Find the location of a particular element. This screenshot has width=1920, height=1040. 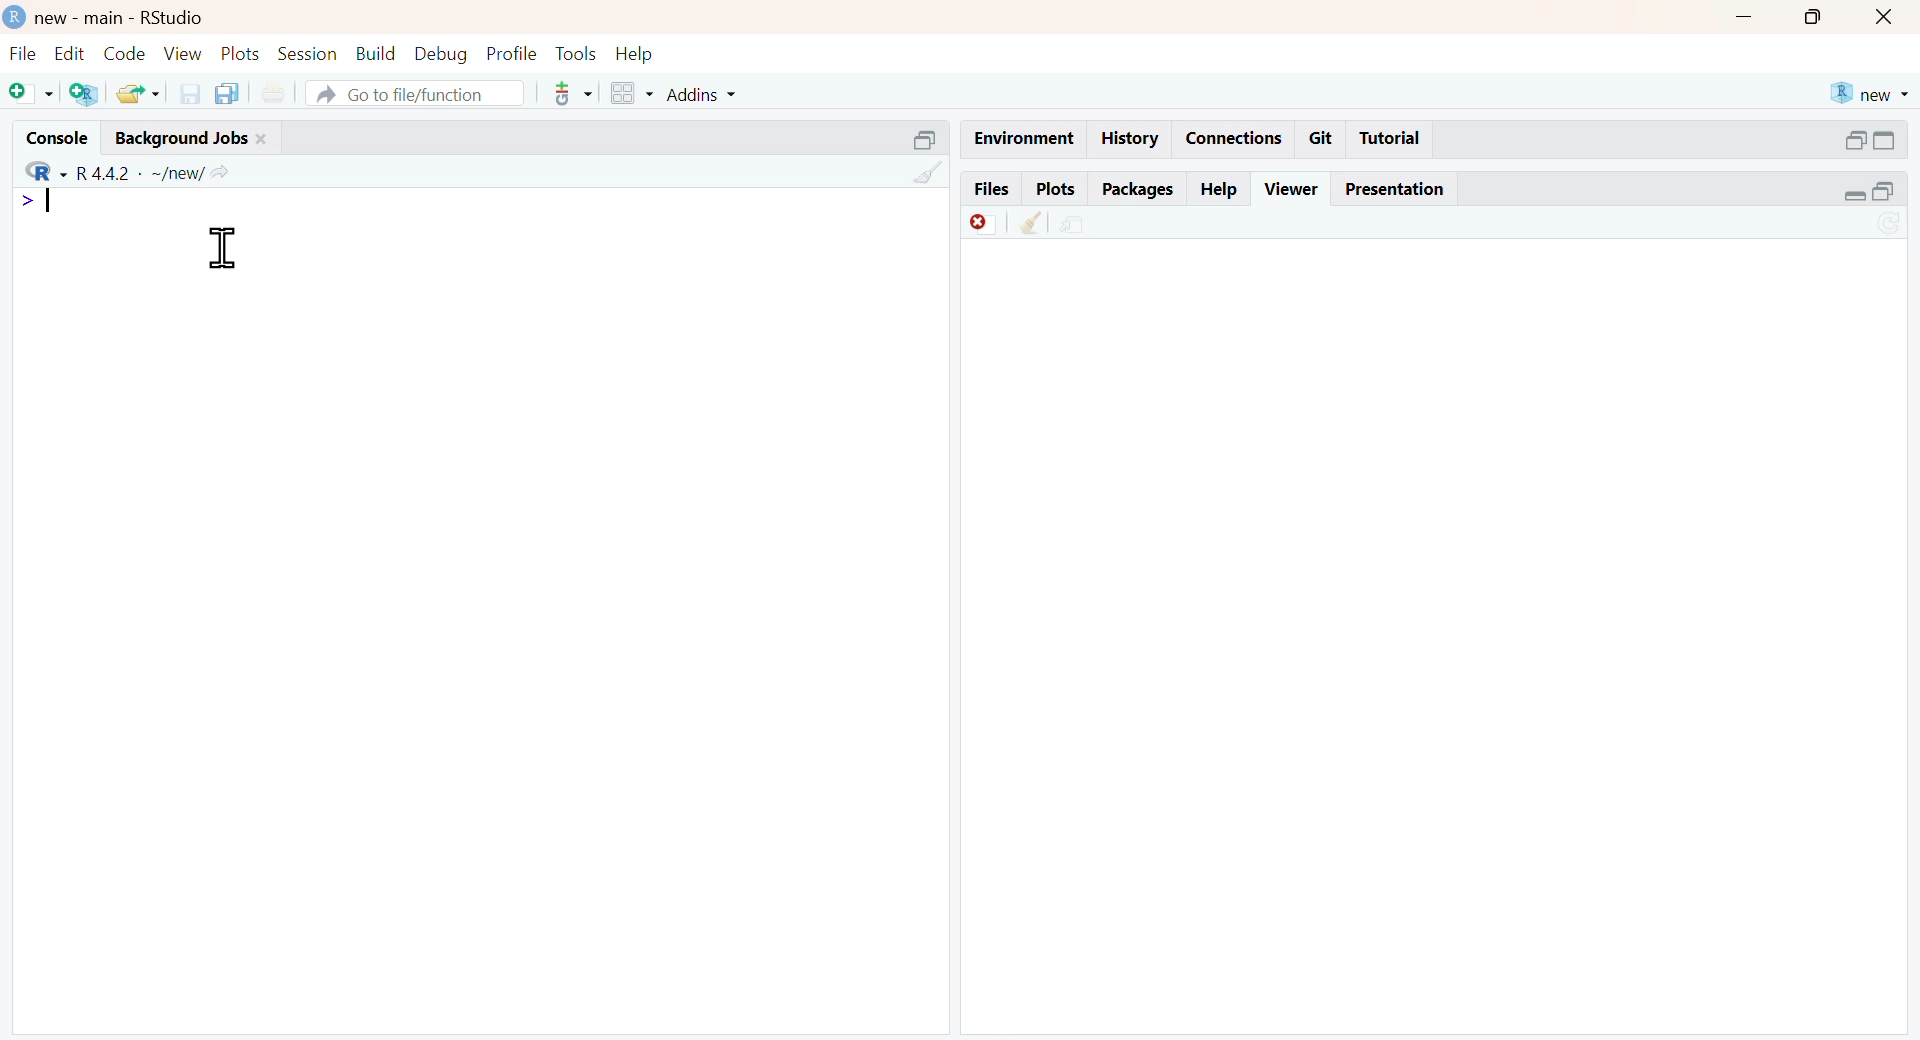

go to file/function is located at coordinates (416, 93).